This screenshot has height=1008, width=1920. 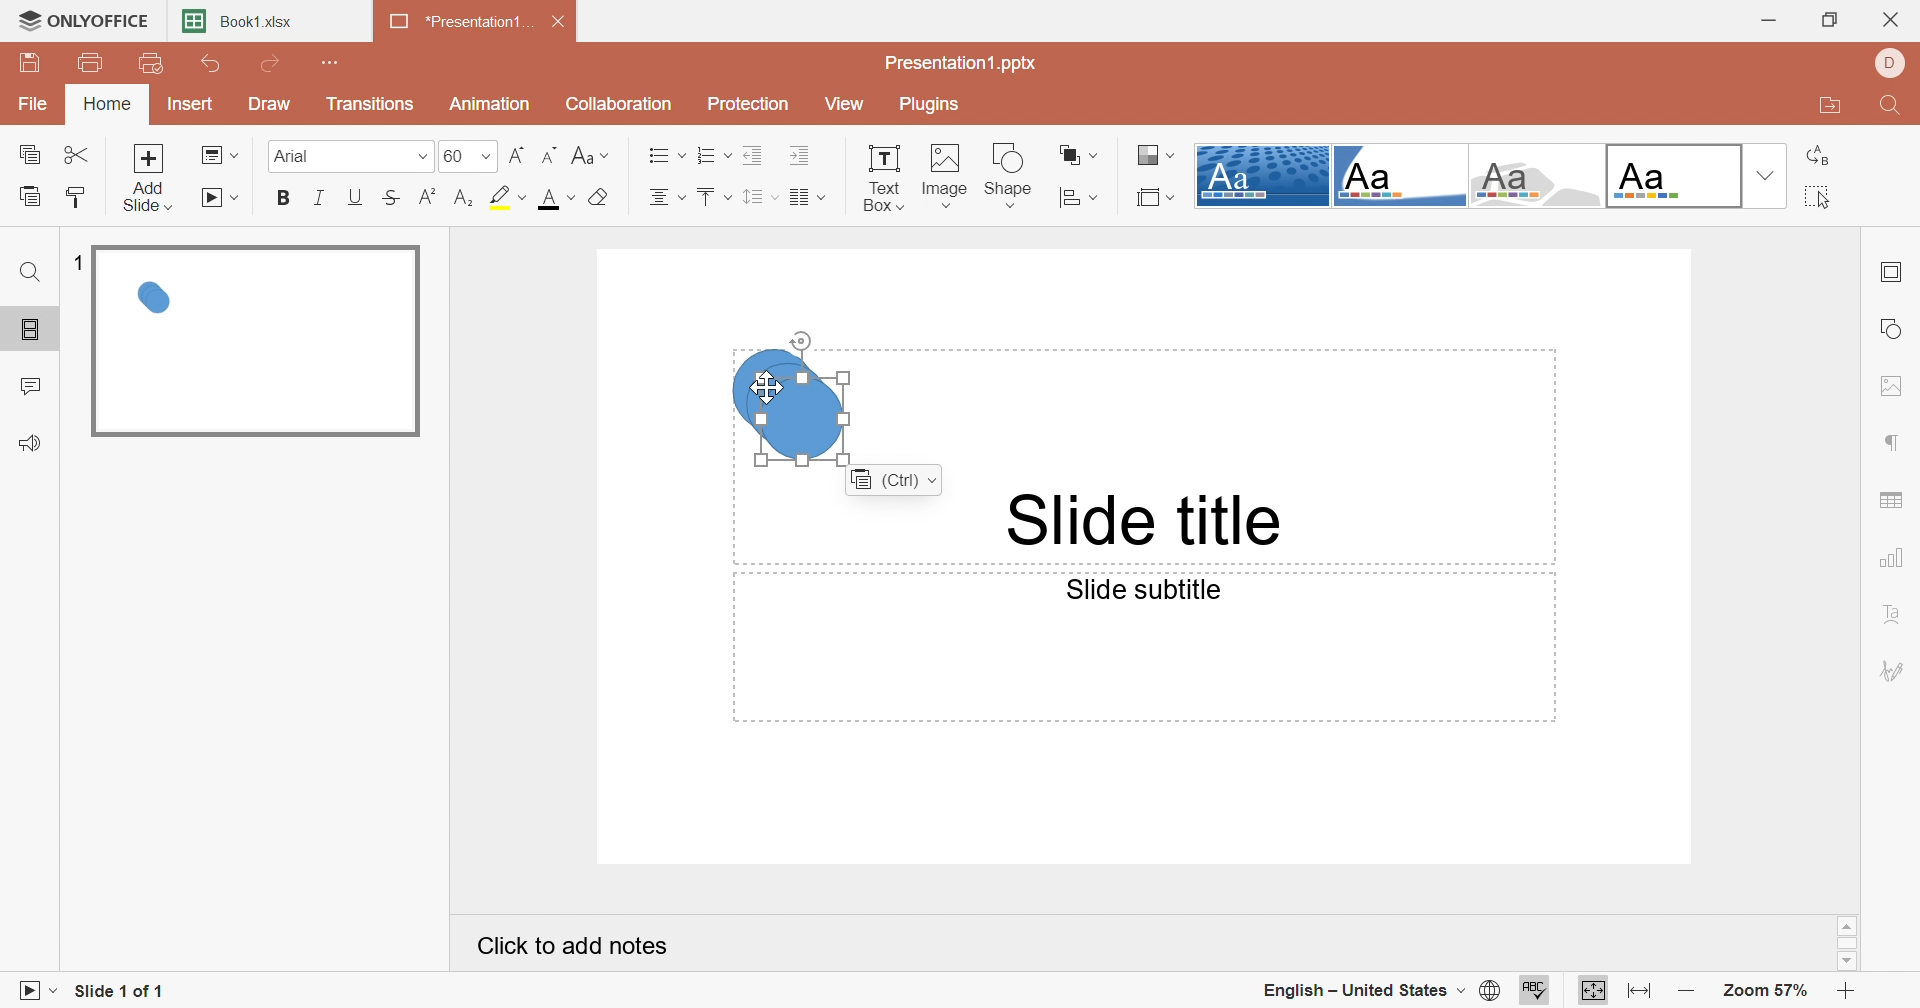 I want to click on Presentation1..., so click(x=461, y=22).